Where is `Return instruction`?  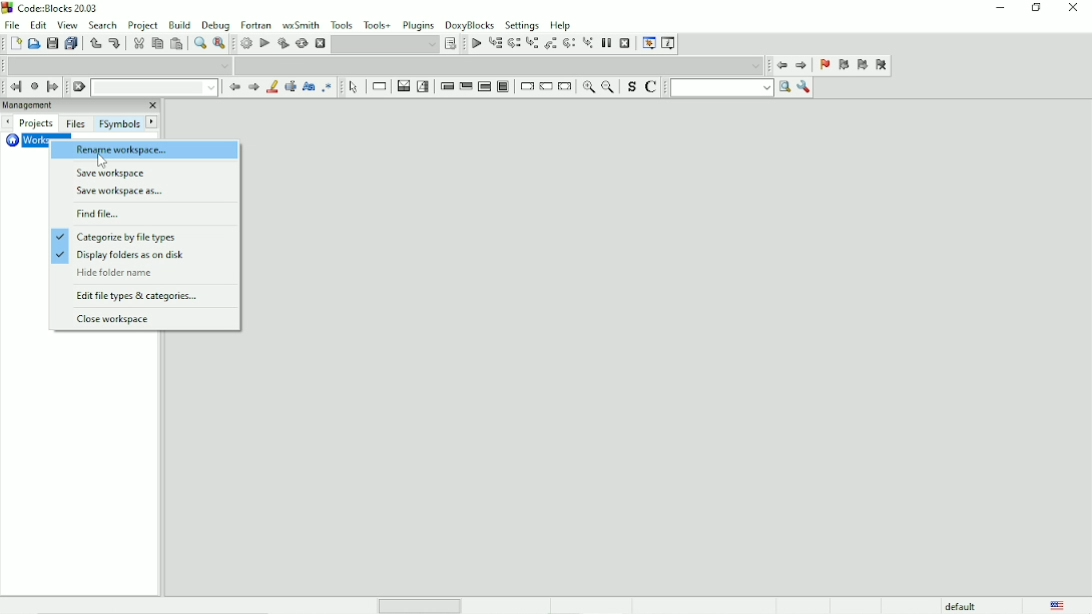 Return instruction is located at coordinates (565, 87).